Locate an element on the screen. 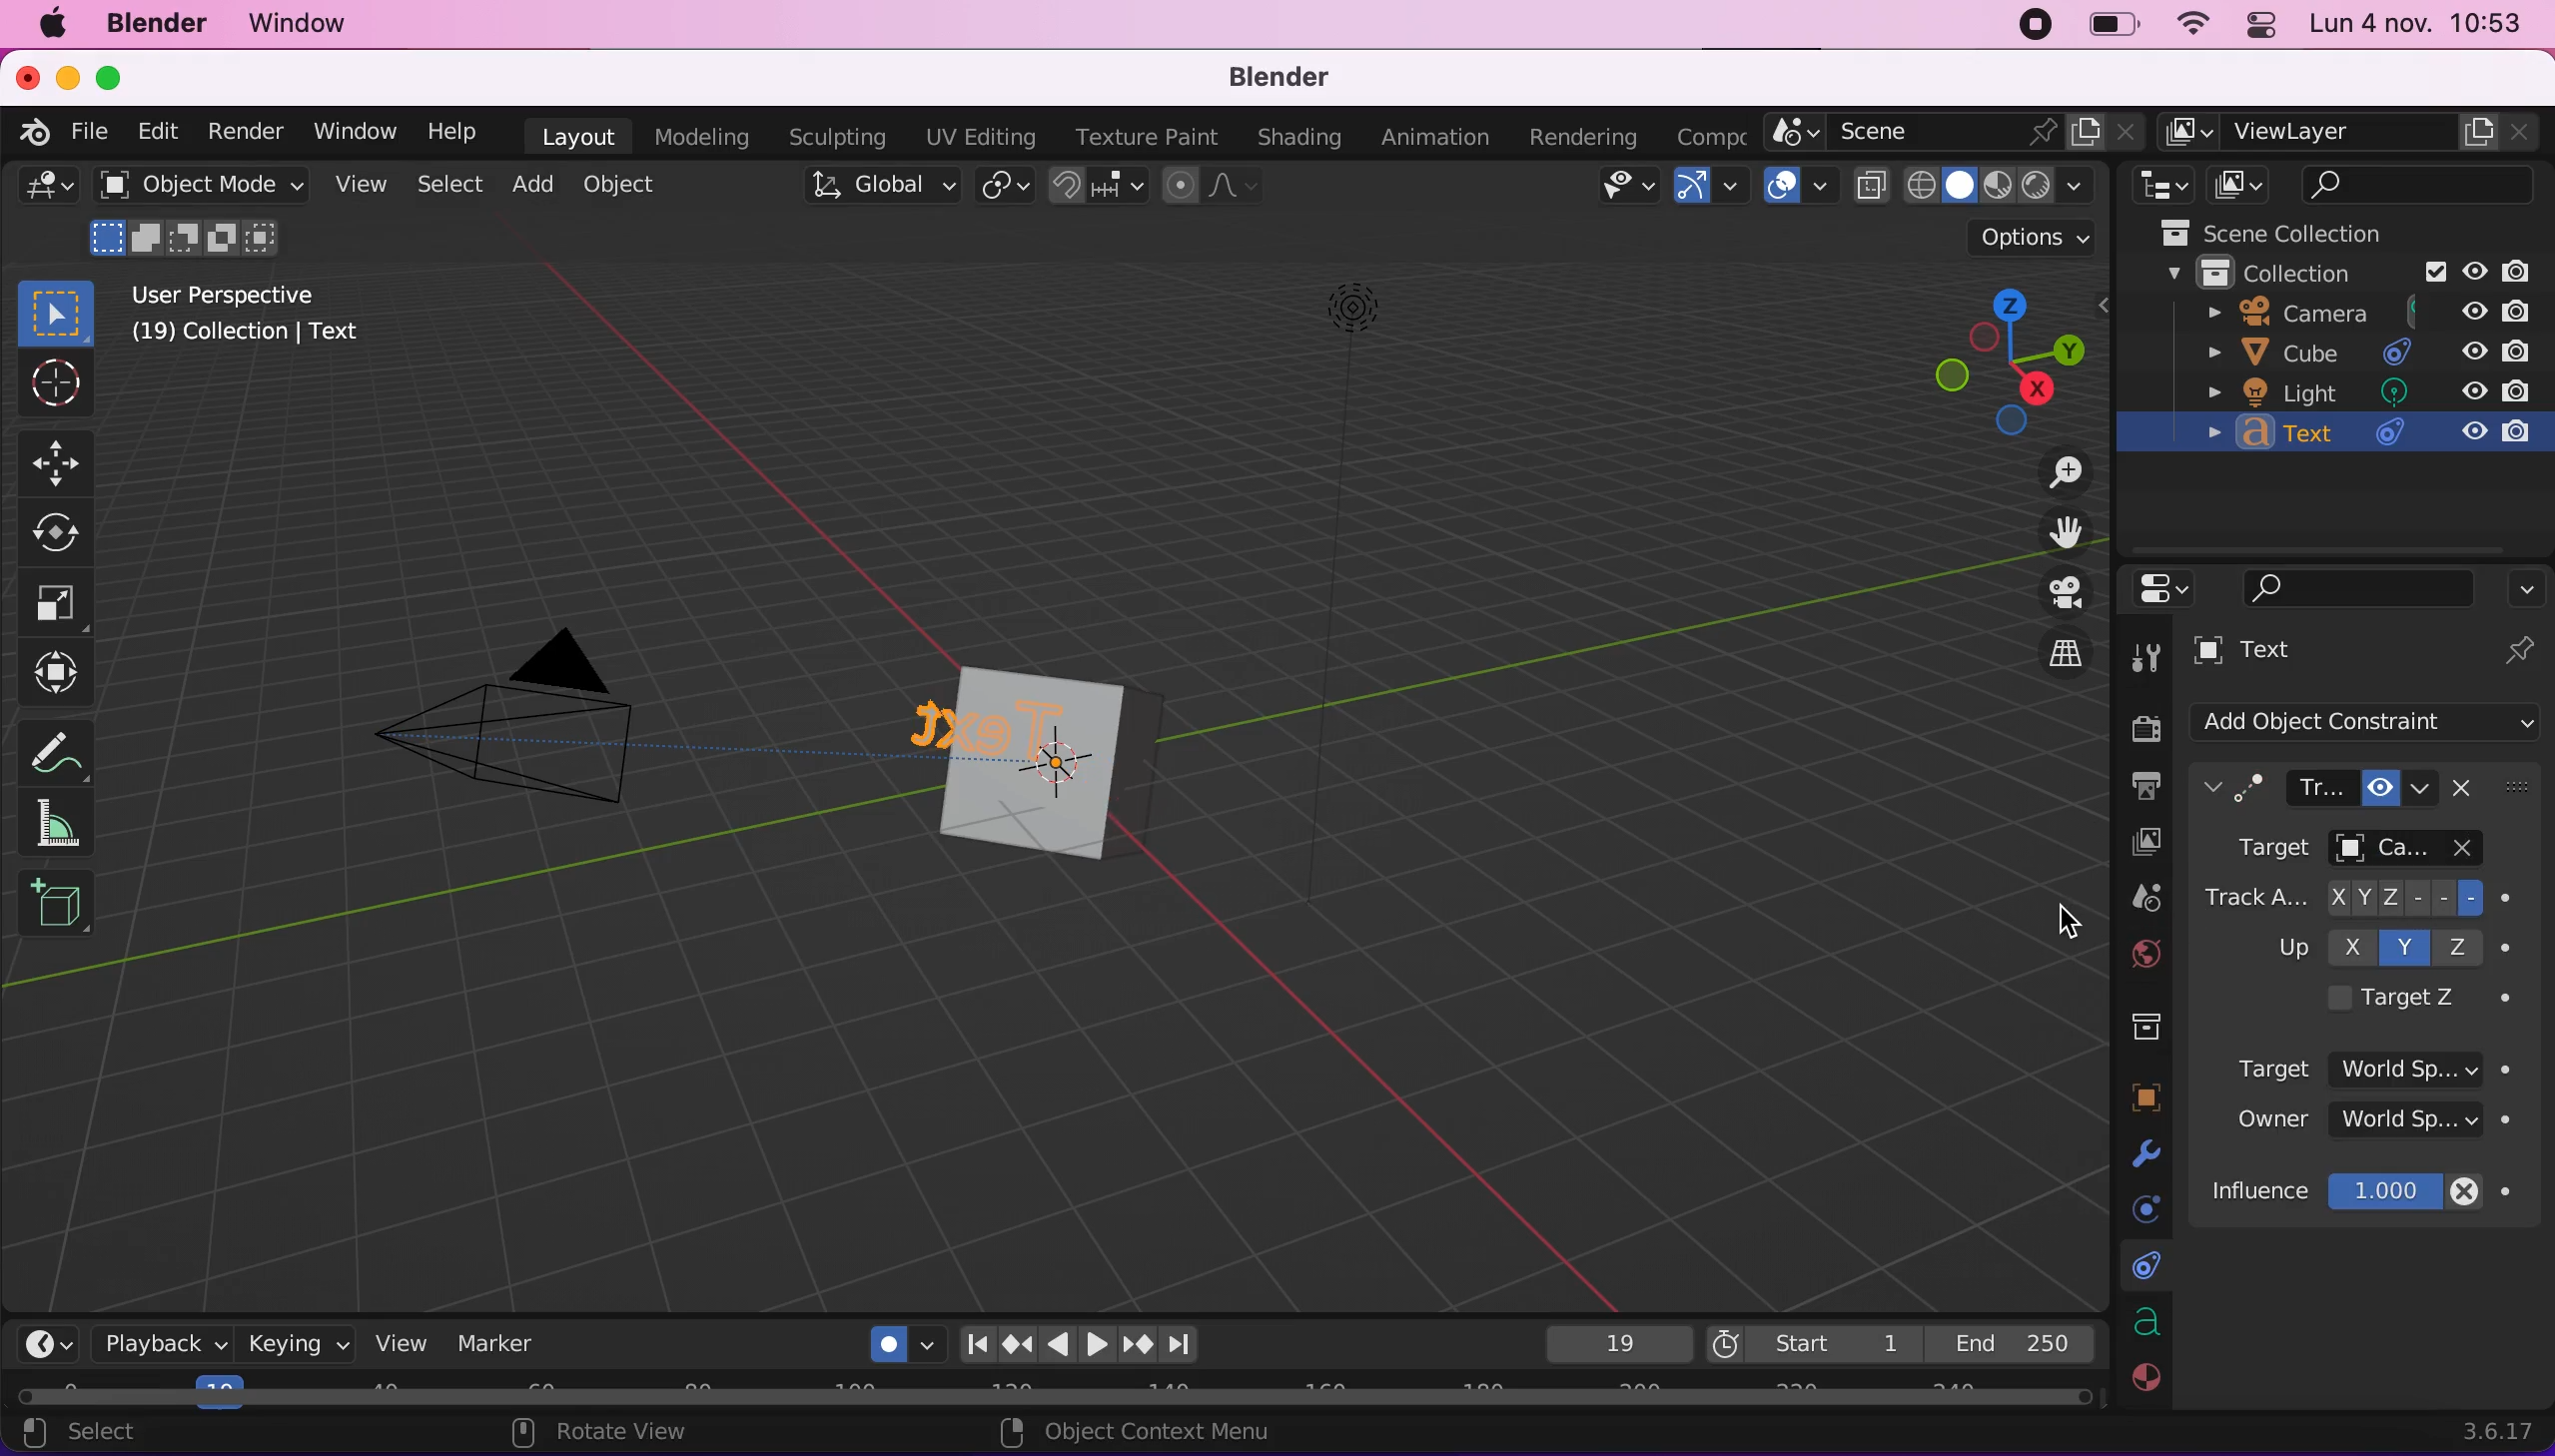 The image size is (2555, 1456). mac logo is located at coordinates (59, 28).